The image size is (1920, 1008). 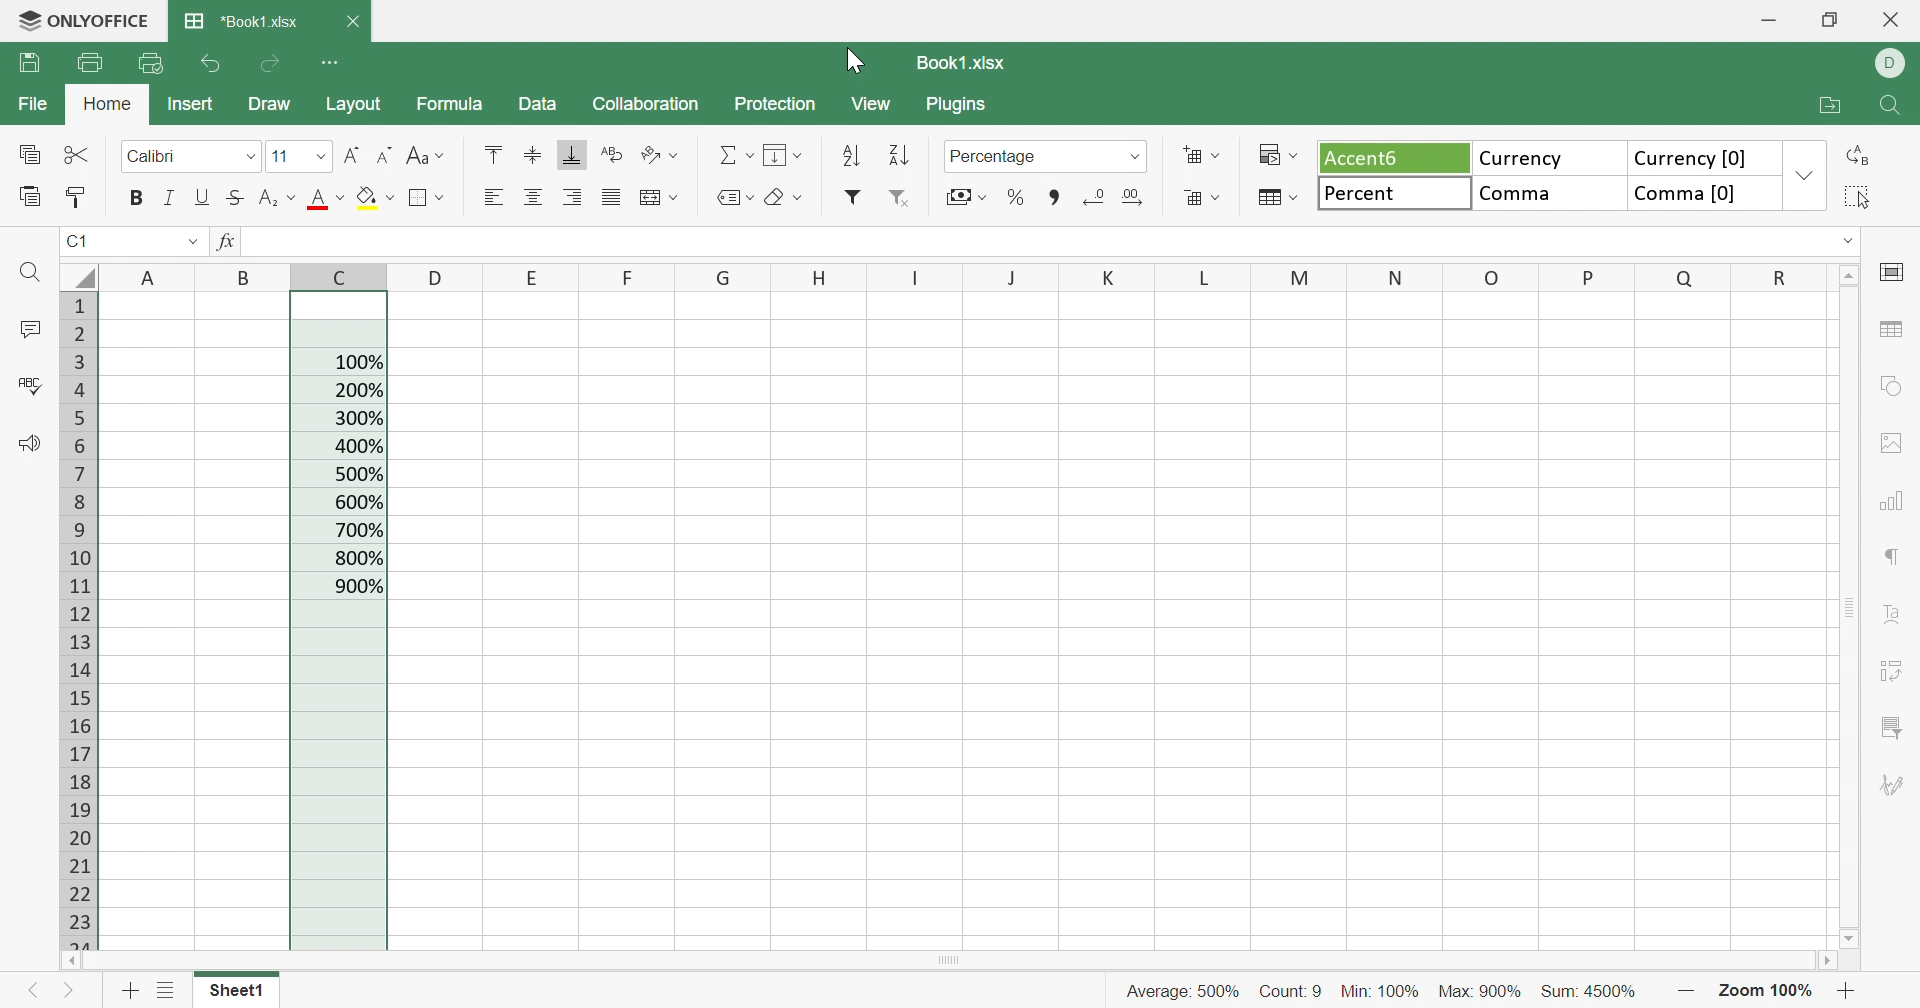 What do you see at coordinates (233, 197) in the screenshot?
I see `Strikethrough` at bounding box center [233, 197].